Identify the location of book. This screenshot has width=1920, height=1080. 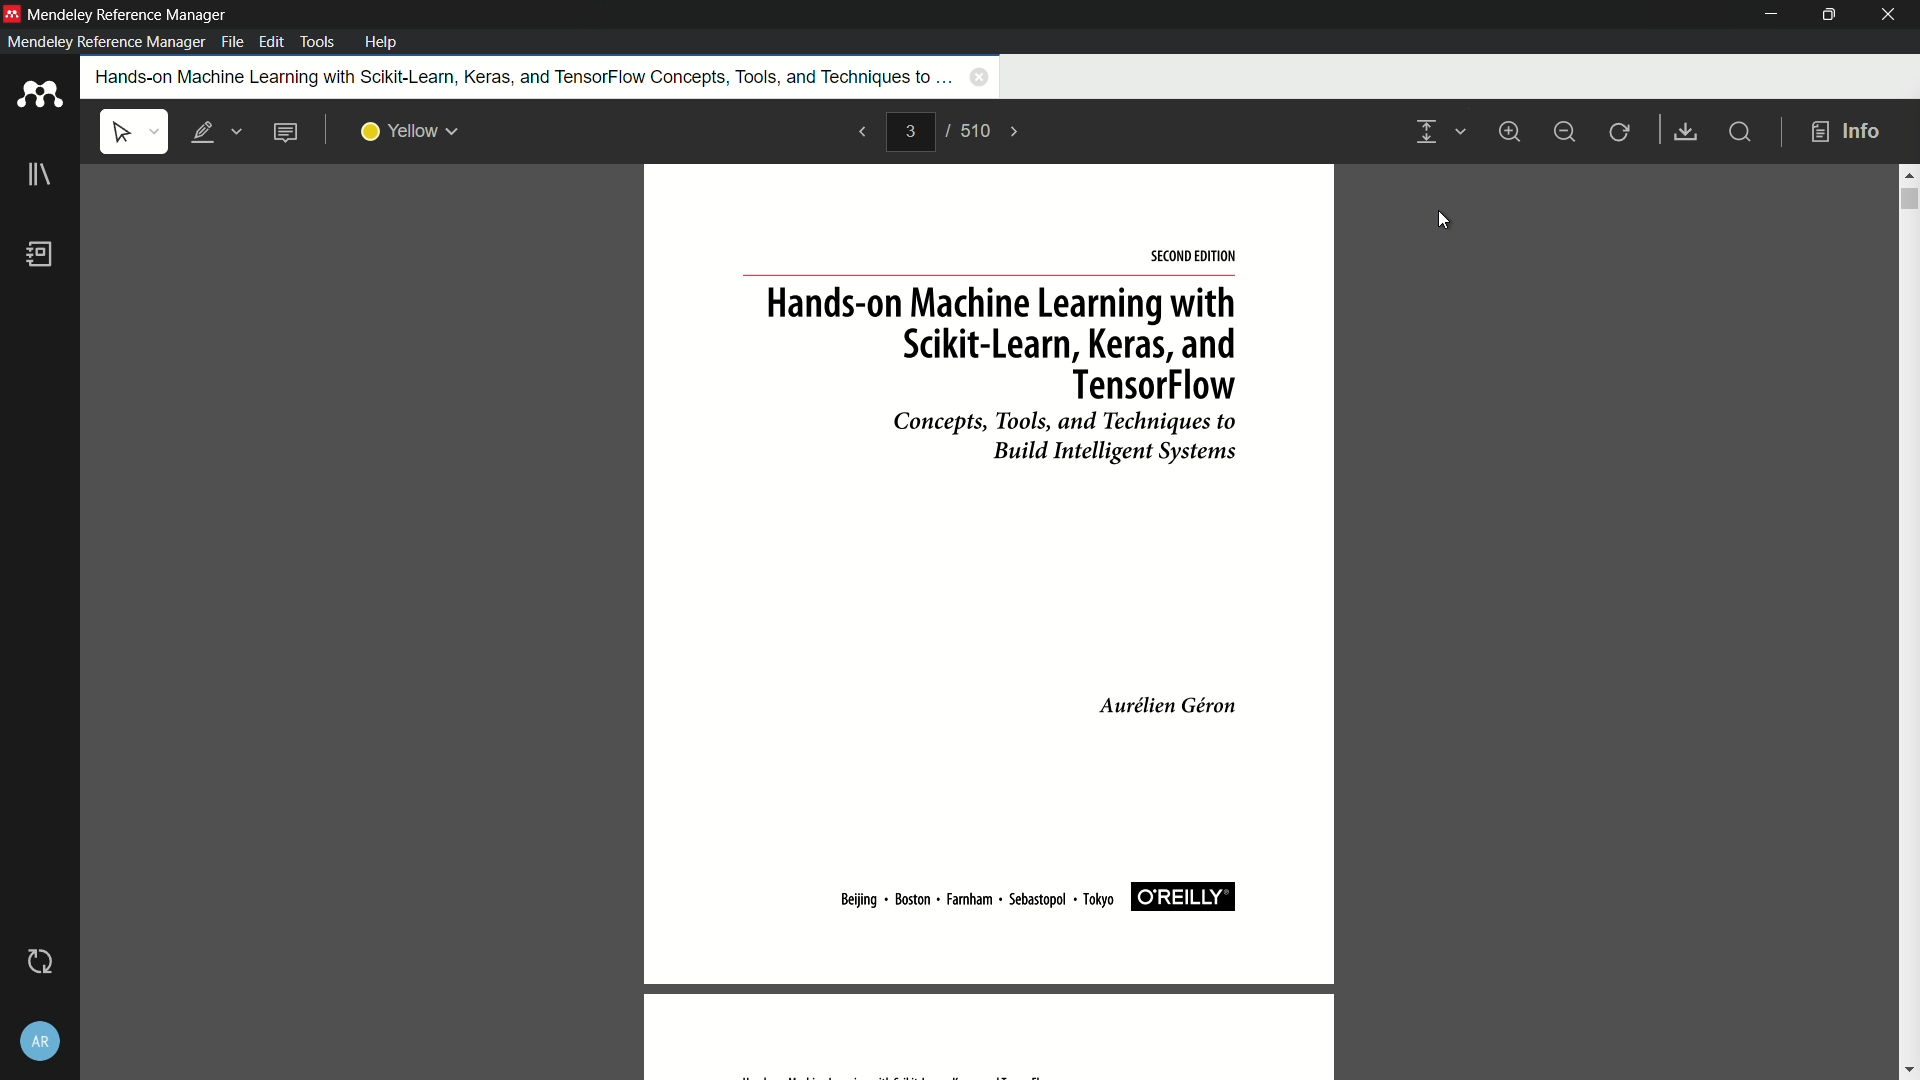
(40, 254).